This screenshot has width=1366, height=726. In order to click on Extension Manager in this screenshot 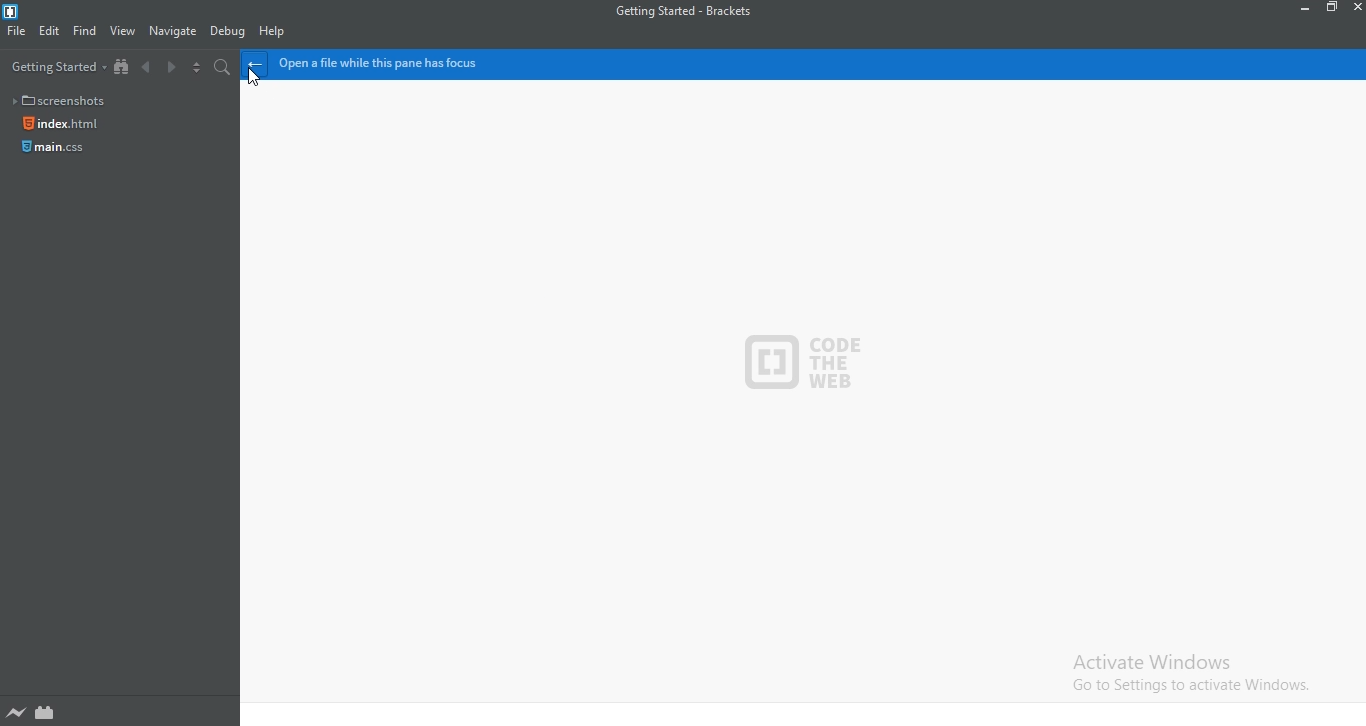, I will do `click(47, 713)`.